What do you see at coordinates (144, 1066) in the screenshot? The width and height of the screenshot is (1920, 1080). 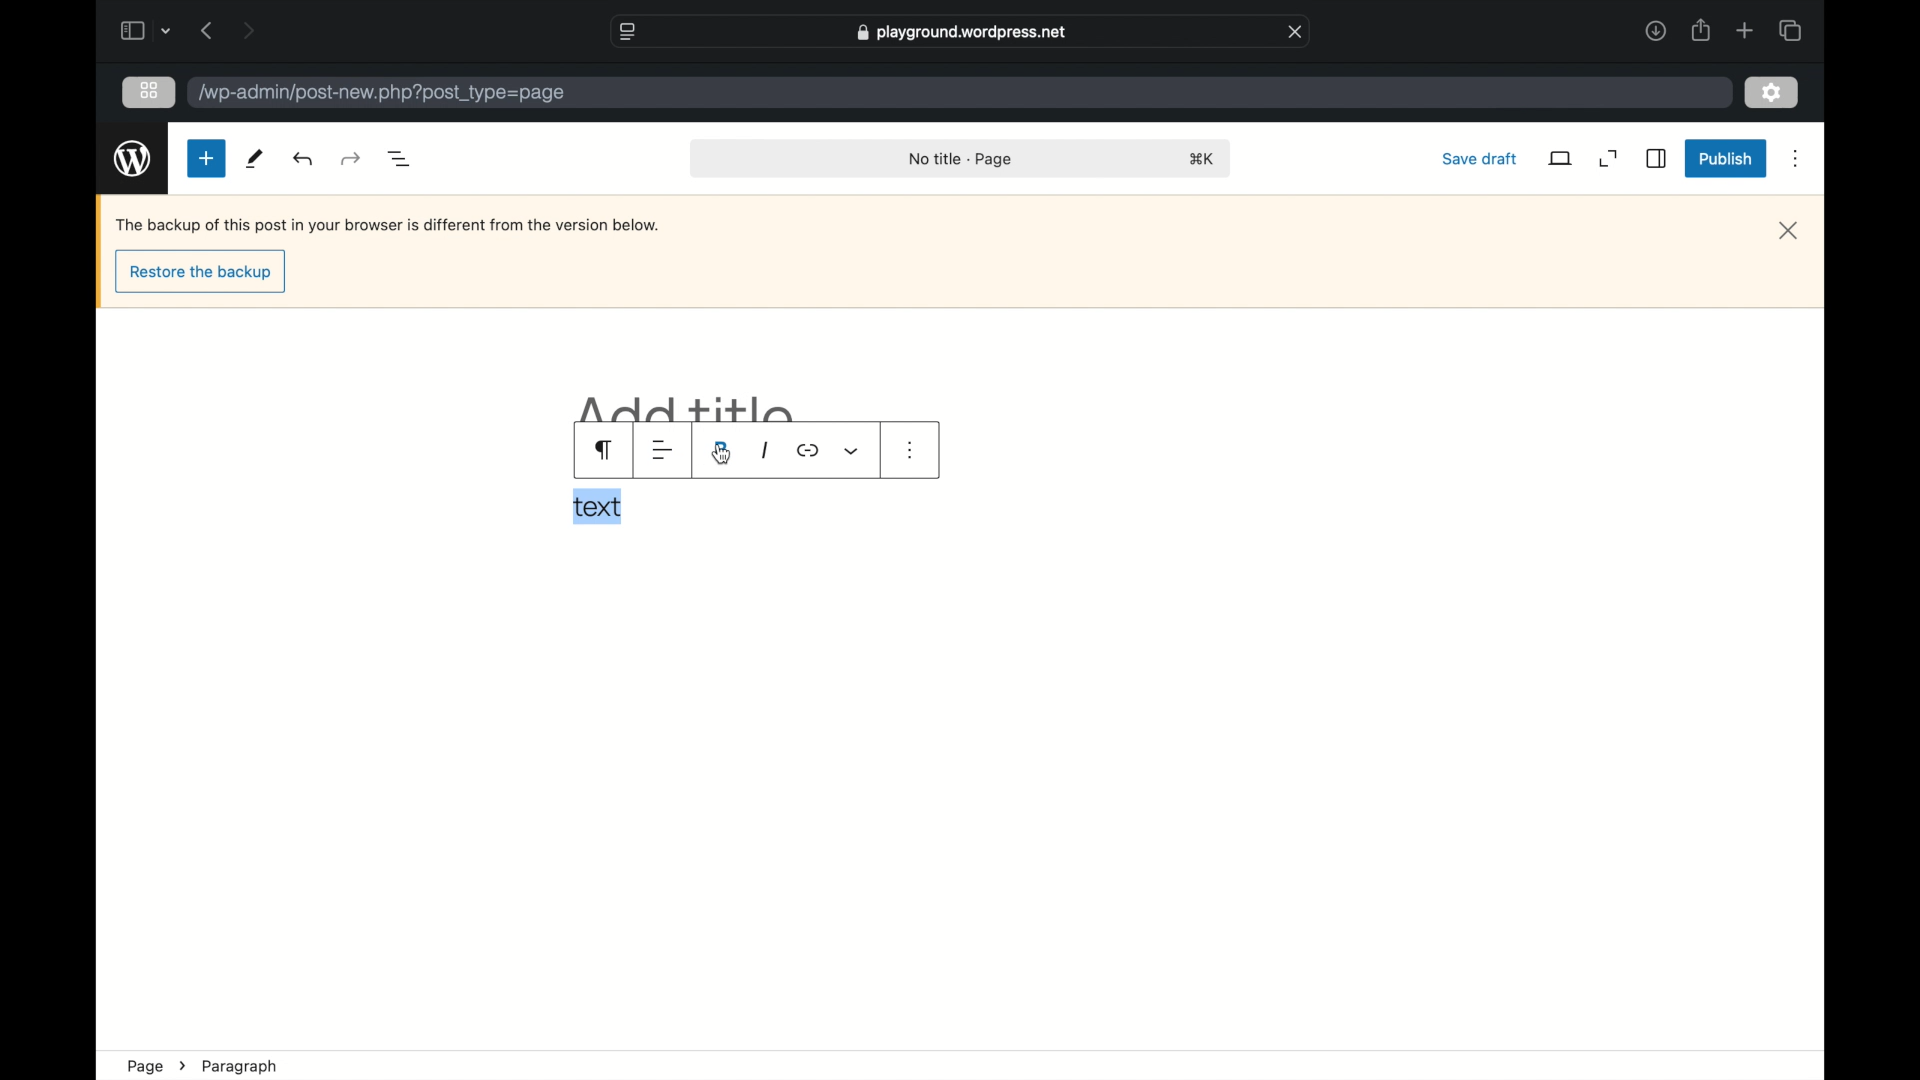 I see `page` at bounding box center [144, 1066].